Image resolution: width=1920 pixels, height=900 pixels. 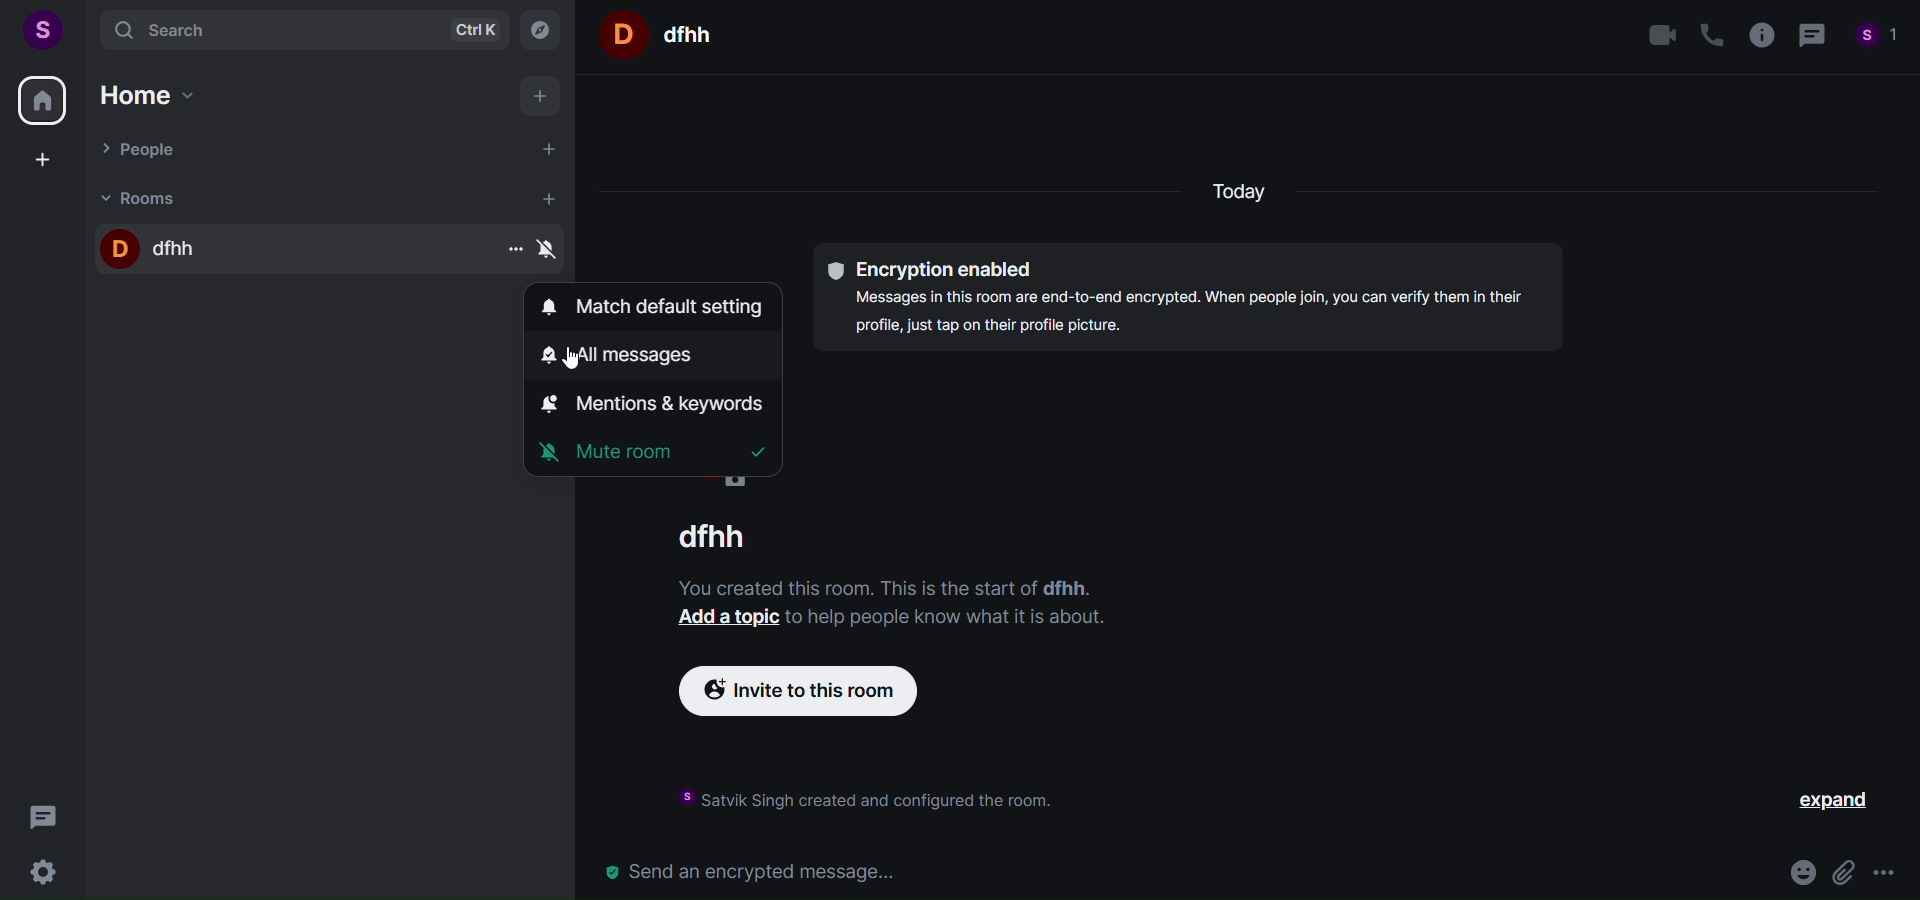 What do you see at coordinates (547, 197) in the screenshot?
I see `add room` at bounding box center [547, 197].